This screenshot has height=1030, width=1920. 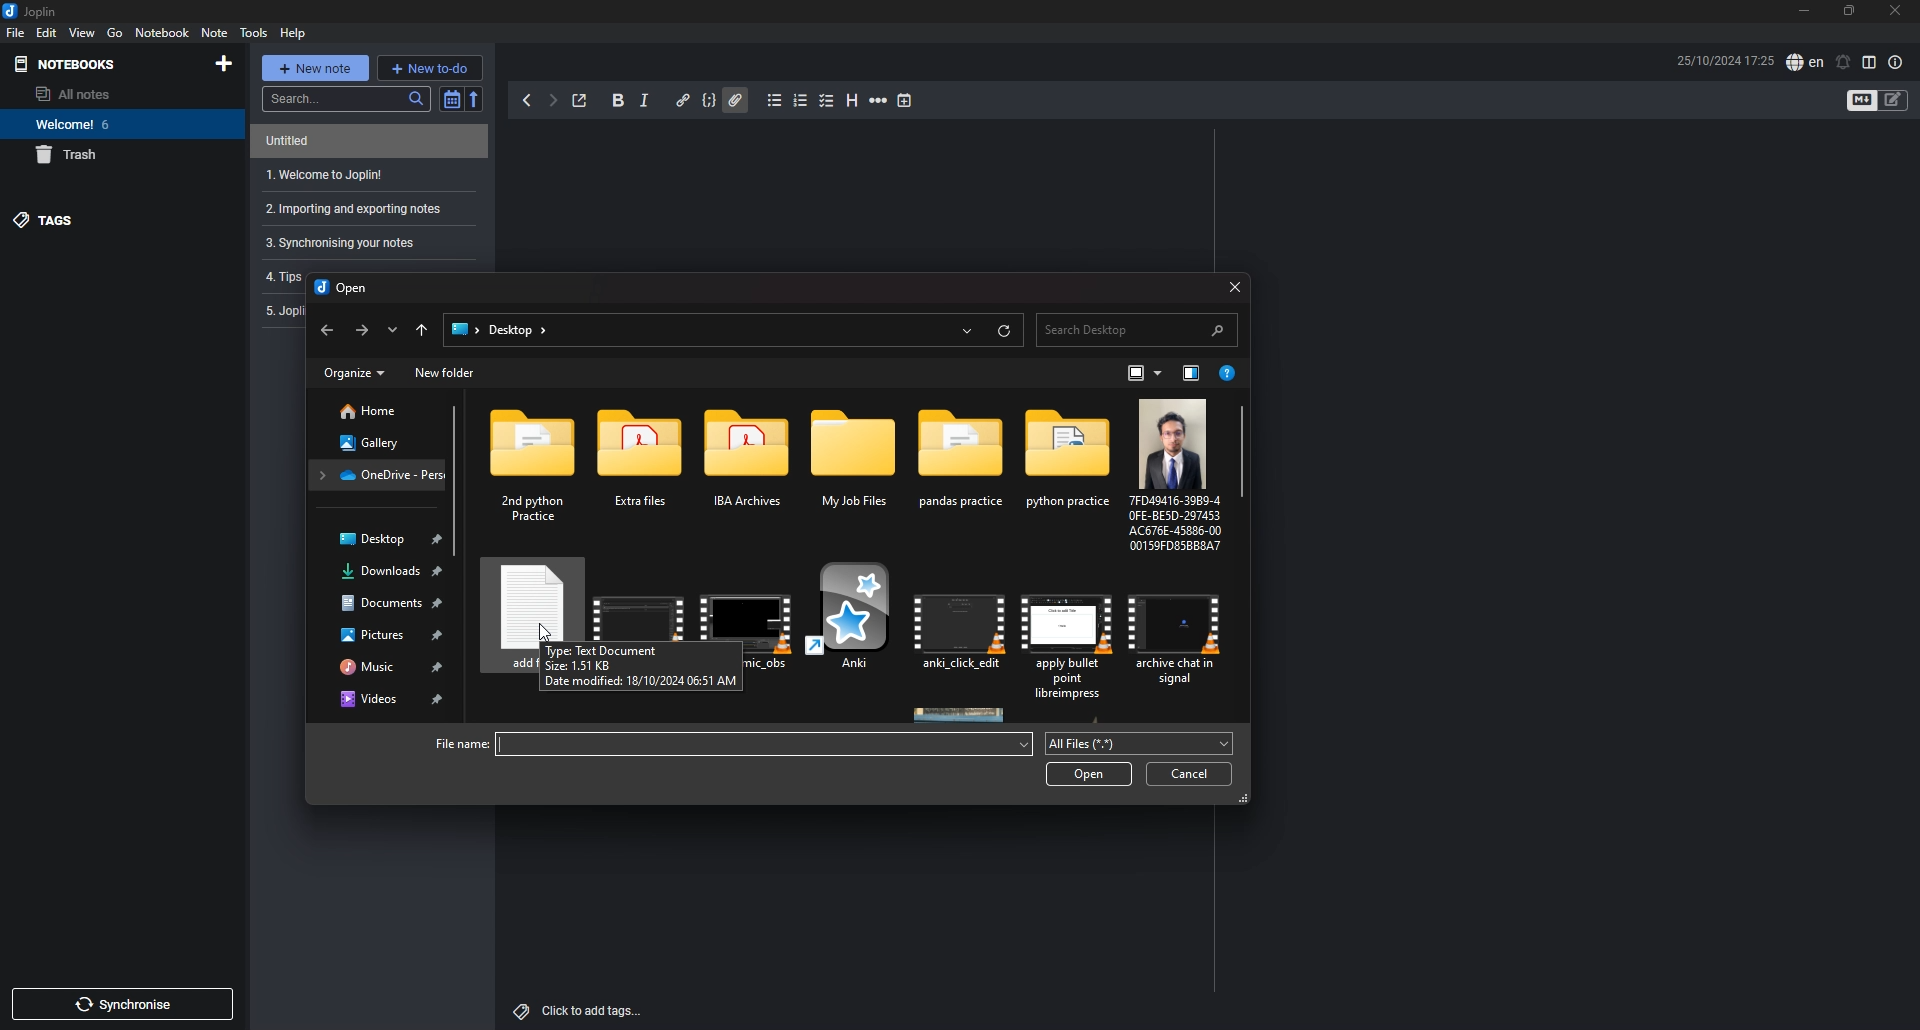 I want to click on file, so click(x=963, y=628).